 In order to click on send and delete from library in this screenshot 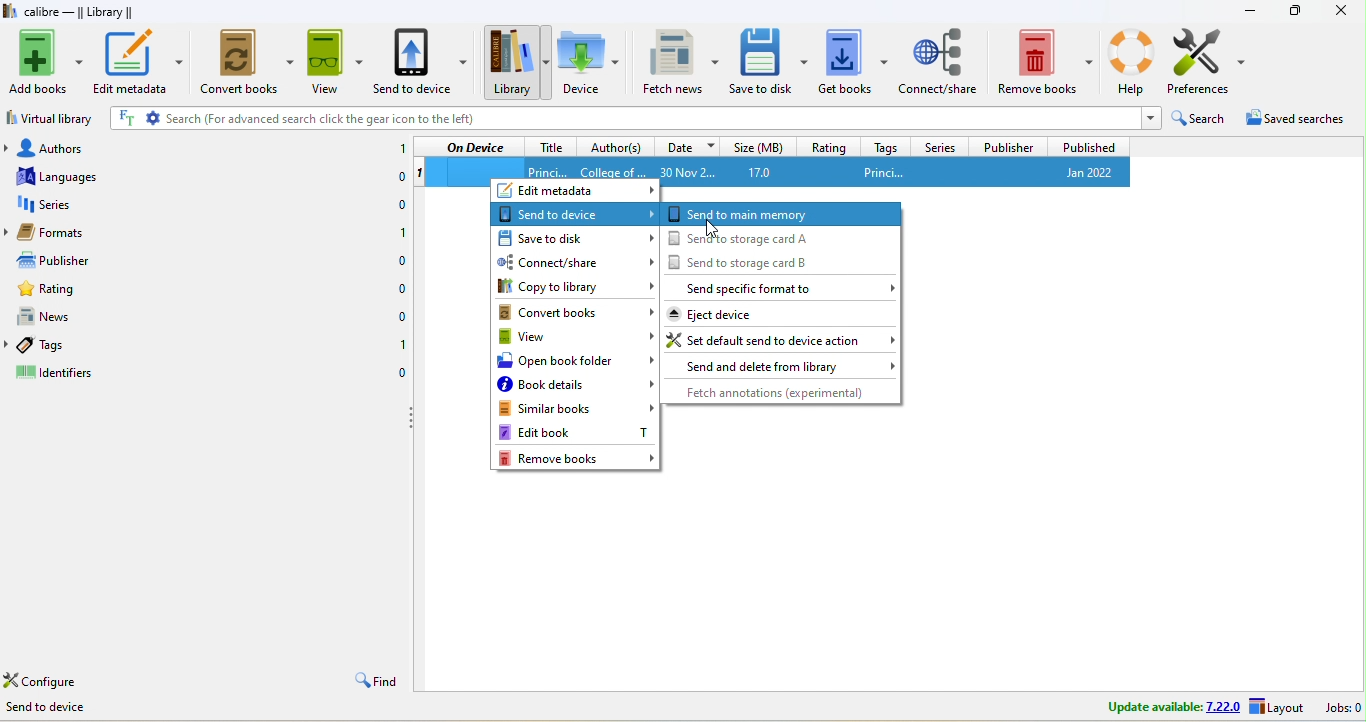, I will do `click(780, 367)`.